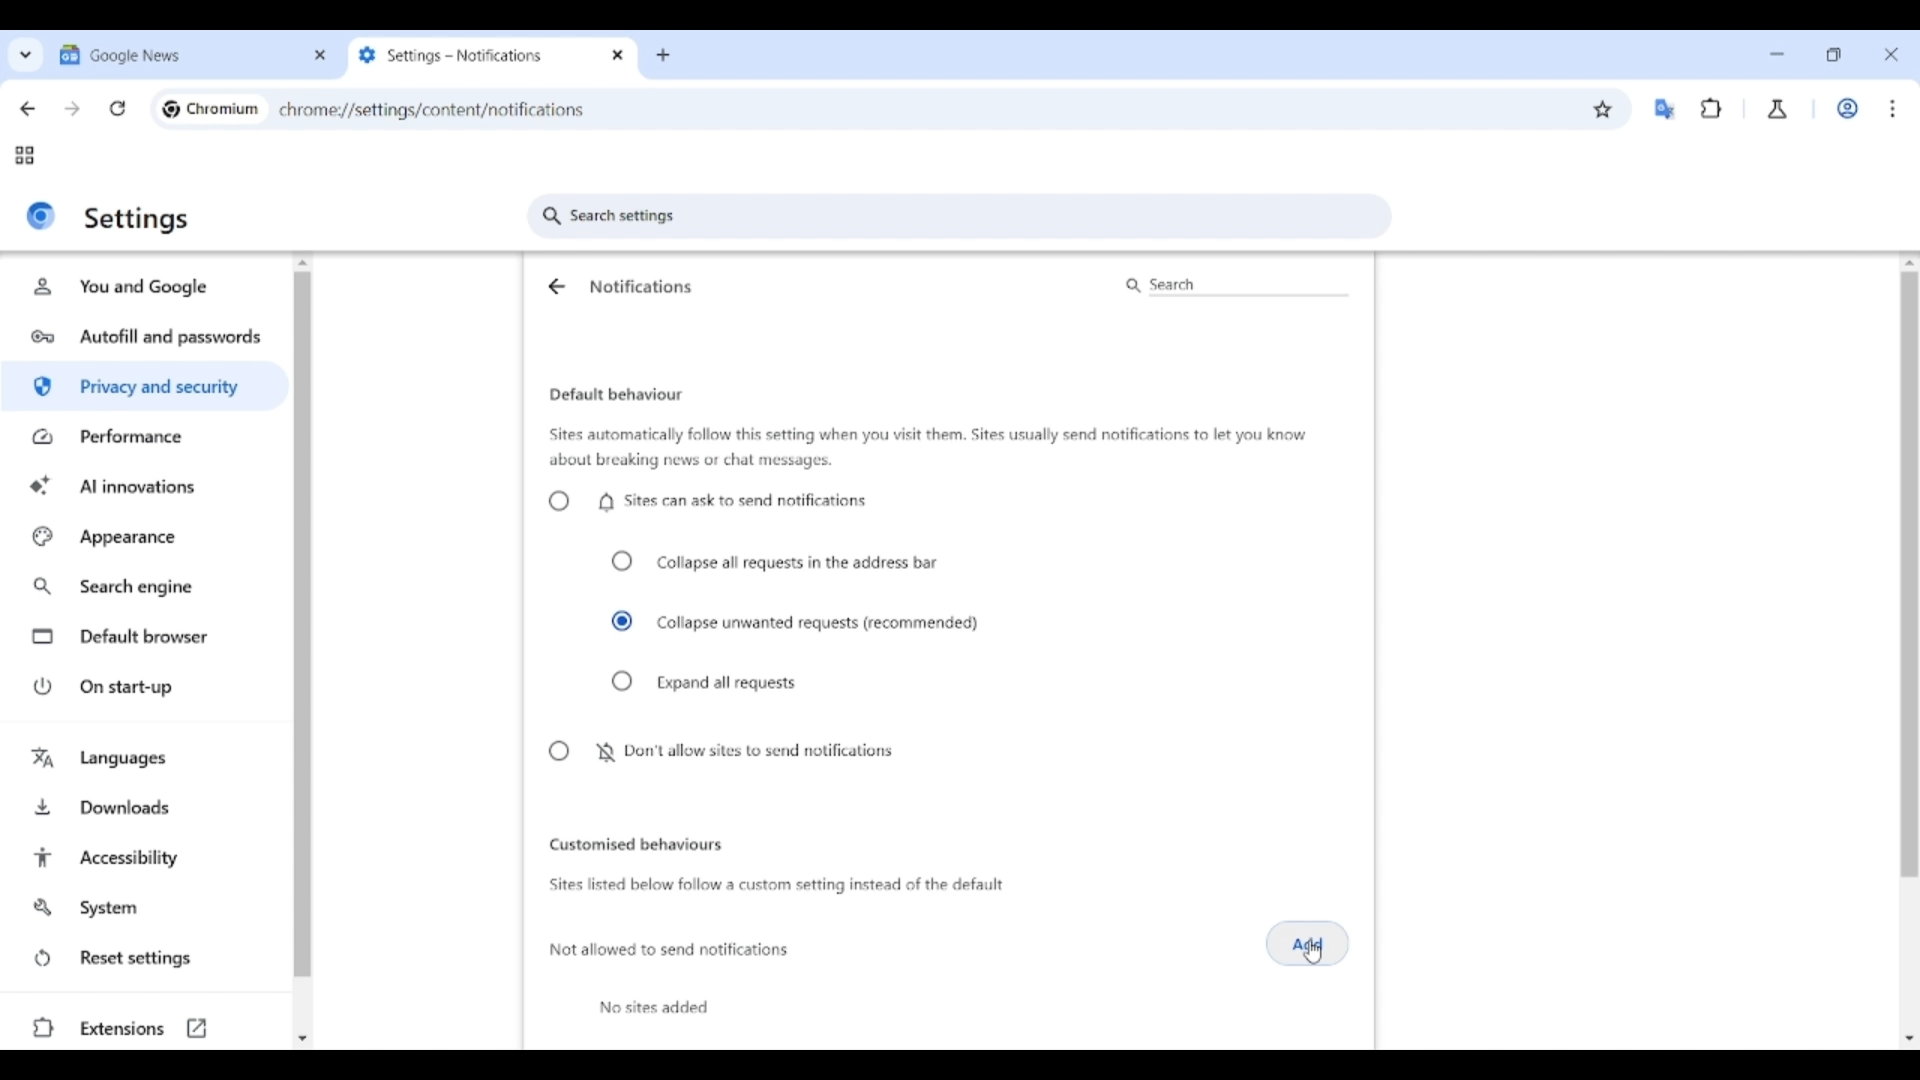 The width and height of the screenshot is (1920, 1080). What do you see at coordinates (148, 338) in the screenshot?
I see `Autofill and passwords` at bounding box center [148, 338].